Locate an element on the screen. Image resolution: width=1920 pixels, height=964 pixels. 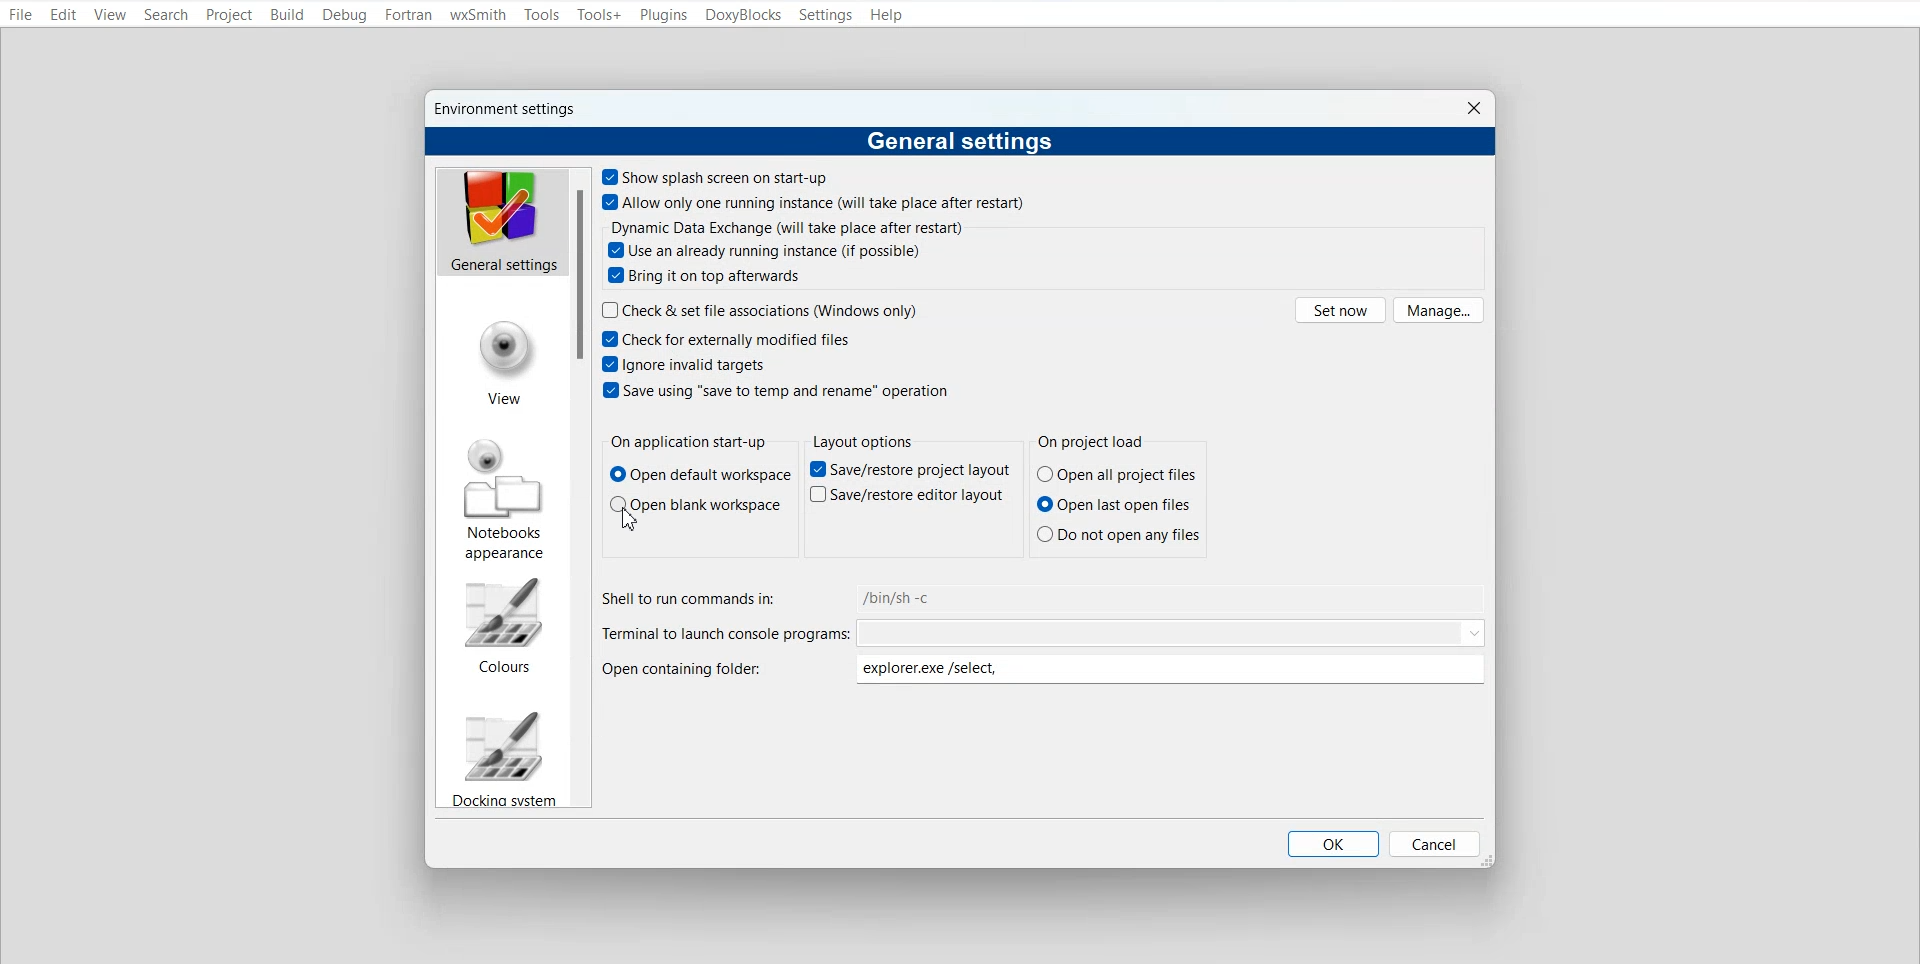
wxSmith is located at coordinates (478, 16).